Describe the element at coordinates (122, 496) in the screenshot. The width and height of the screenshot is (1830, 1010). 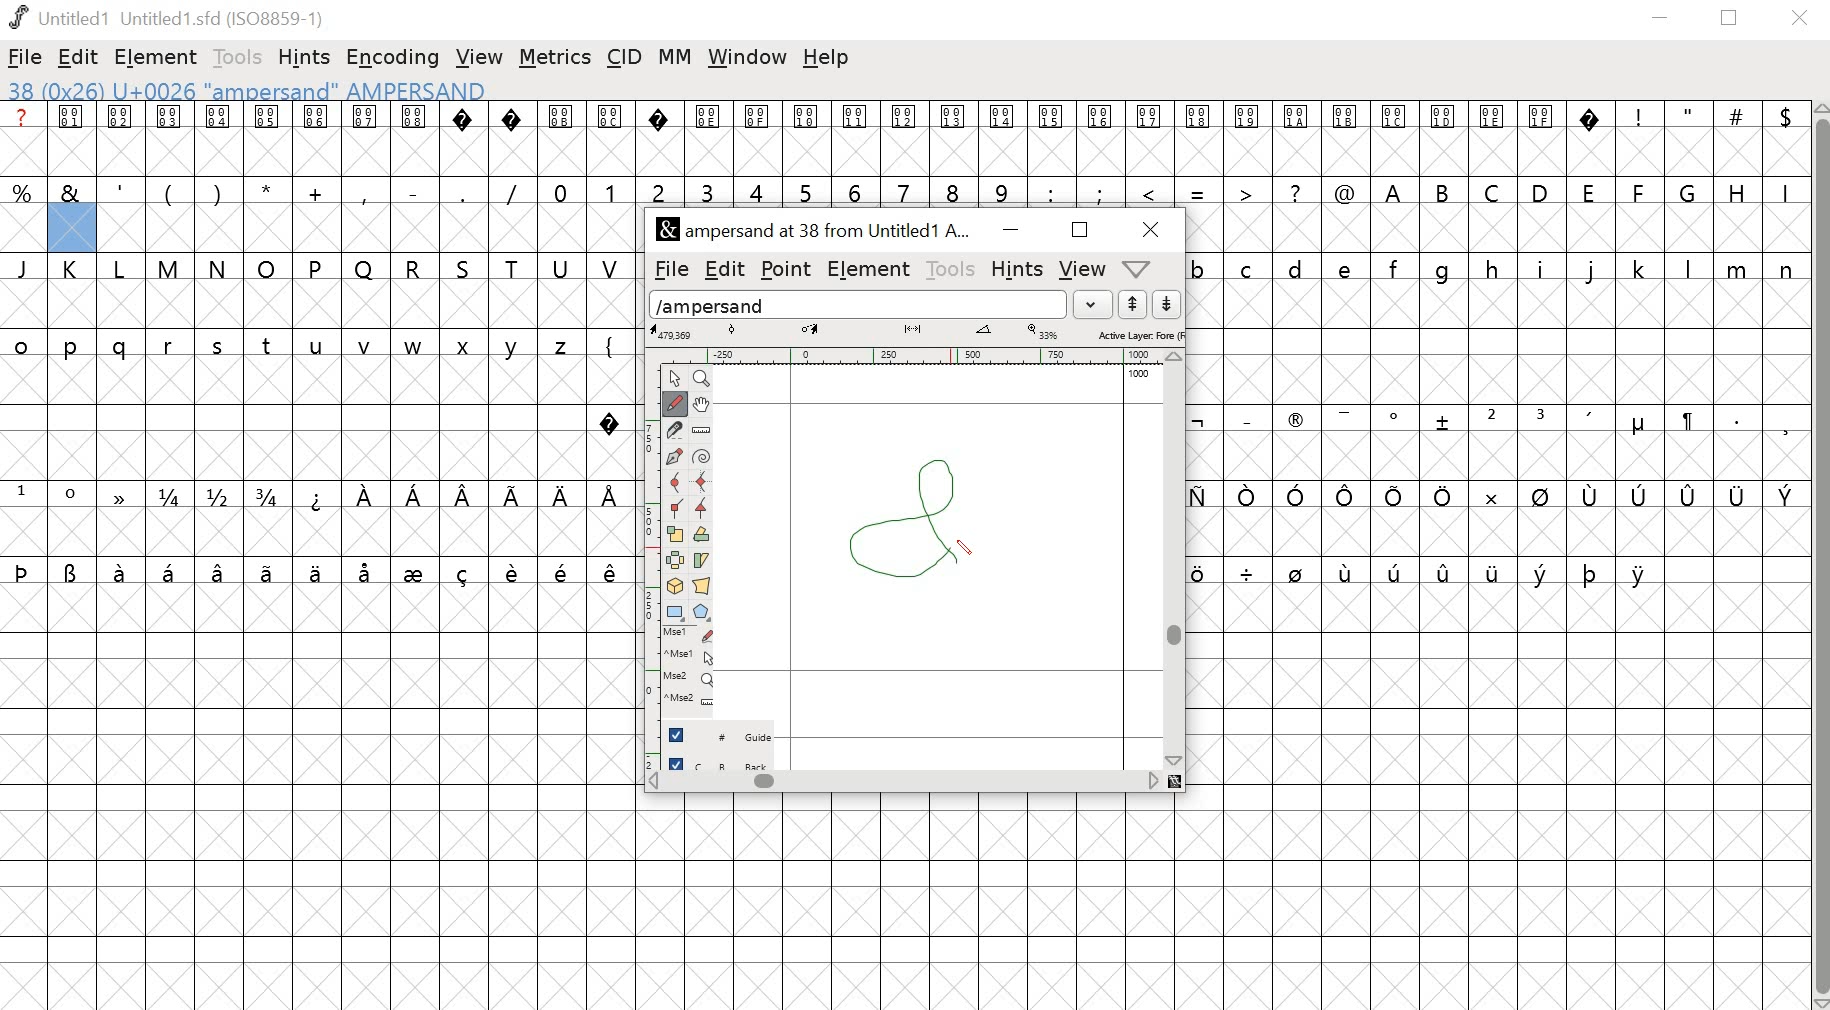
I see `symbol` at that location.